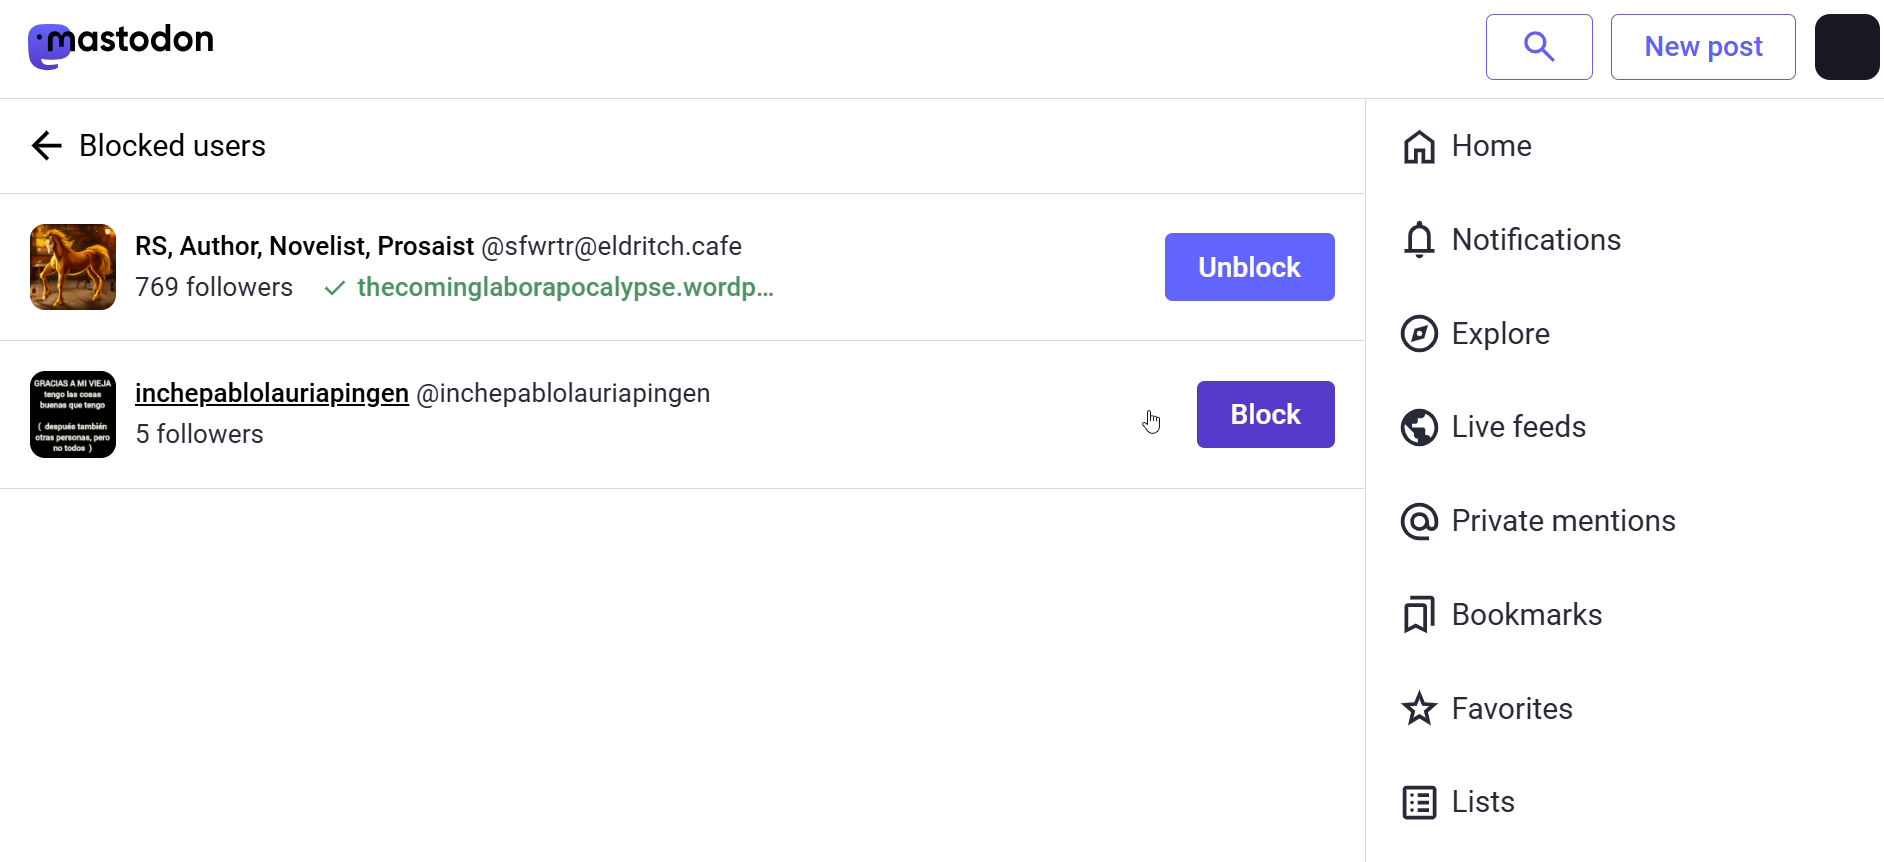 The height and width of the screenshot is (862, 1884). What do you see at coordinates (1542, 523) in the screenshot?
I see `private mentions` at bounding box center [1542, 523].